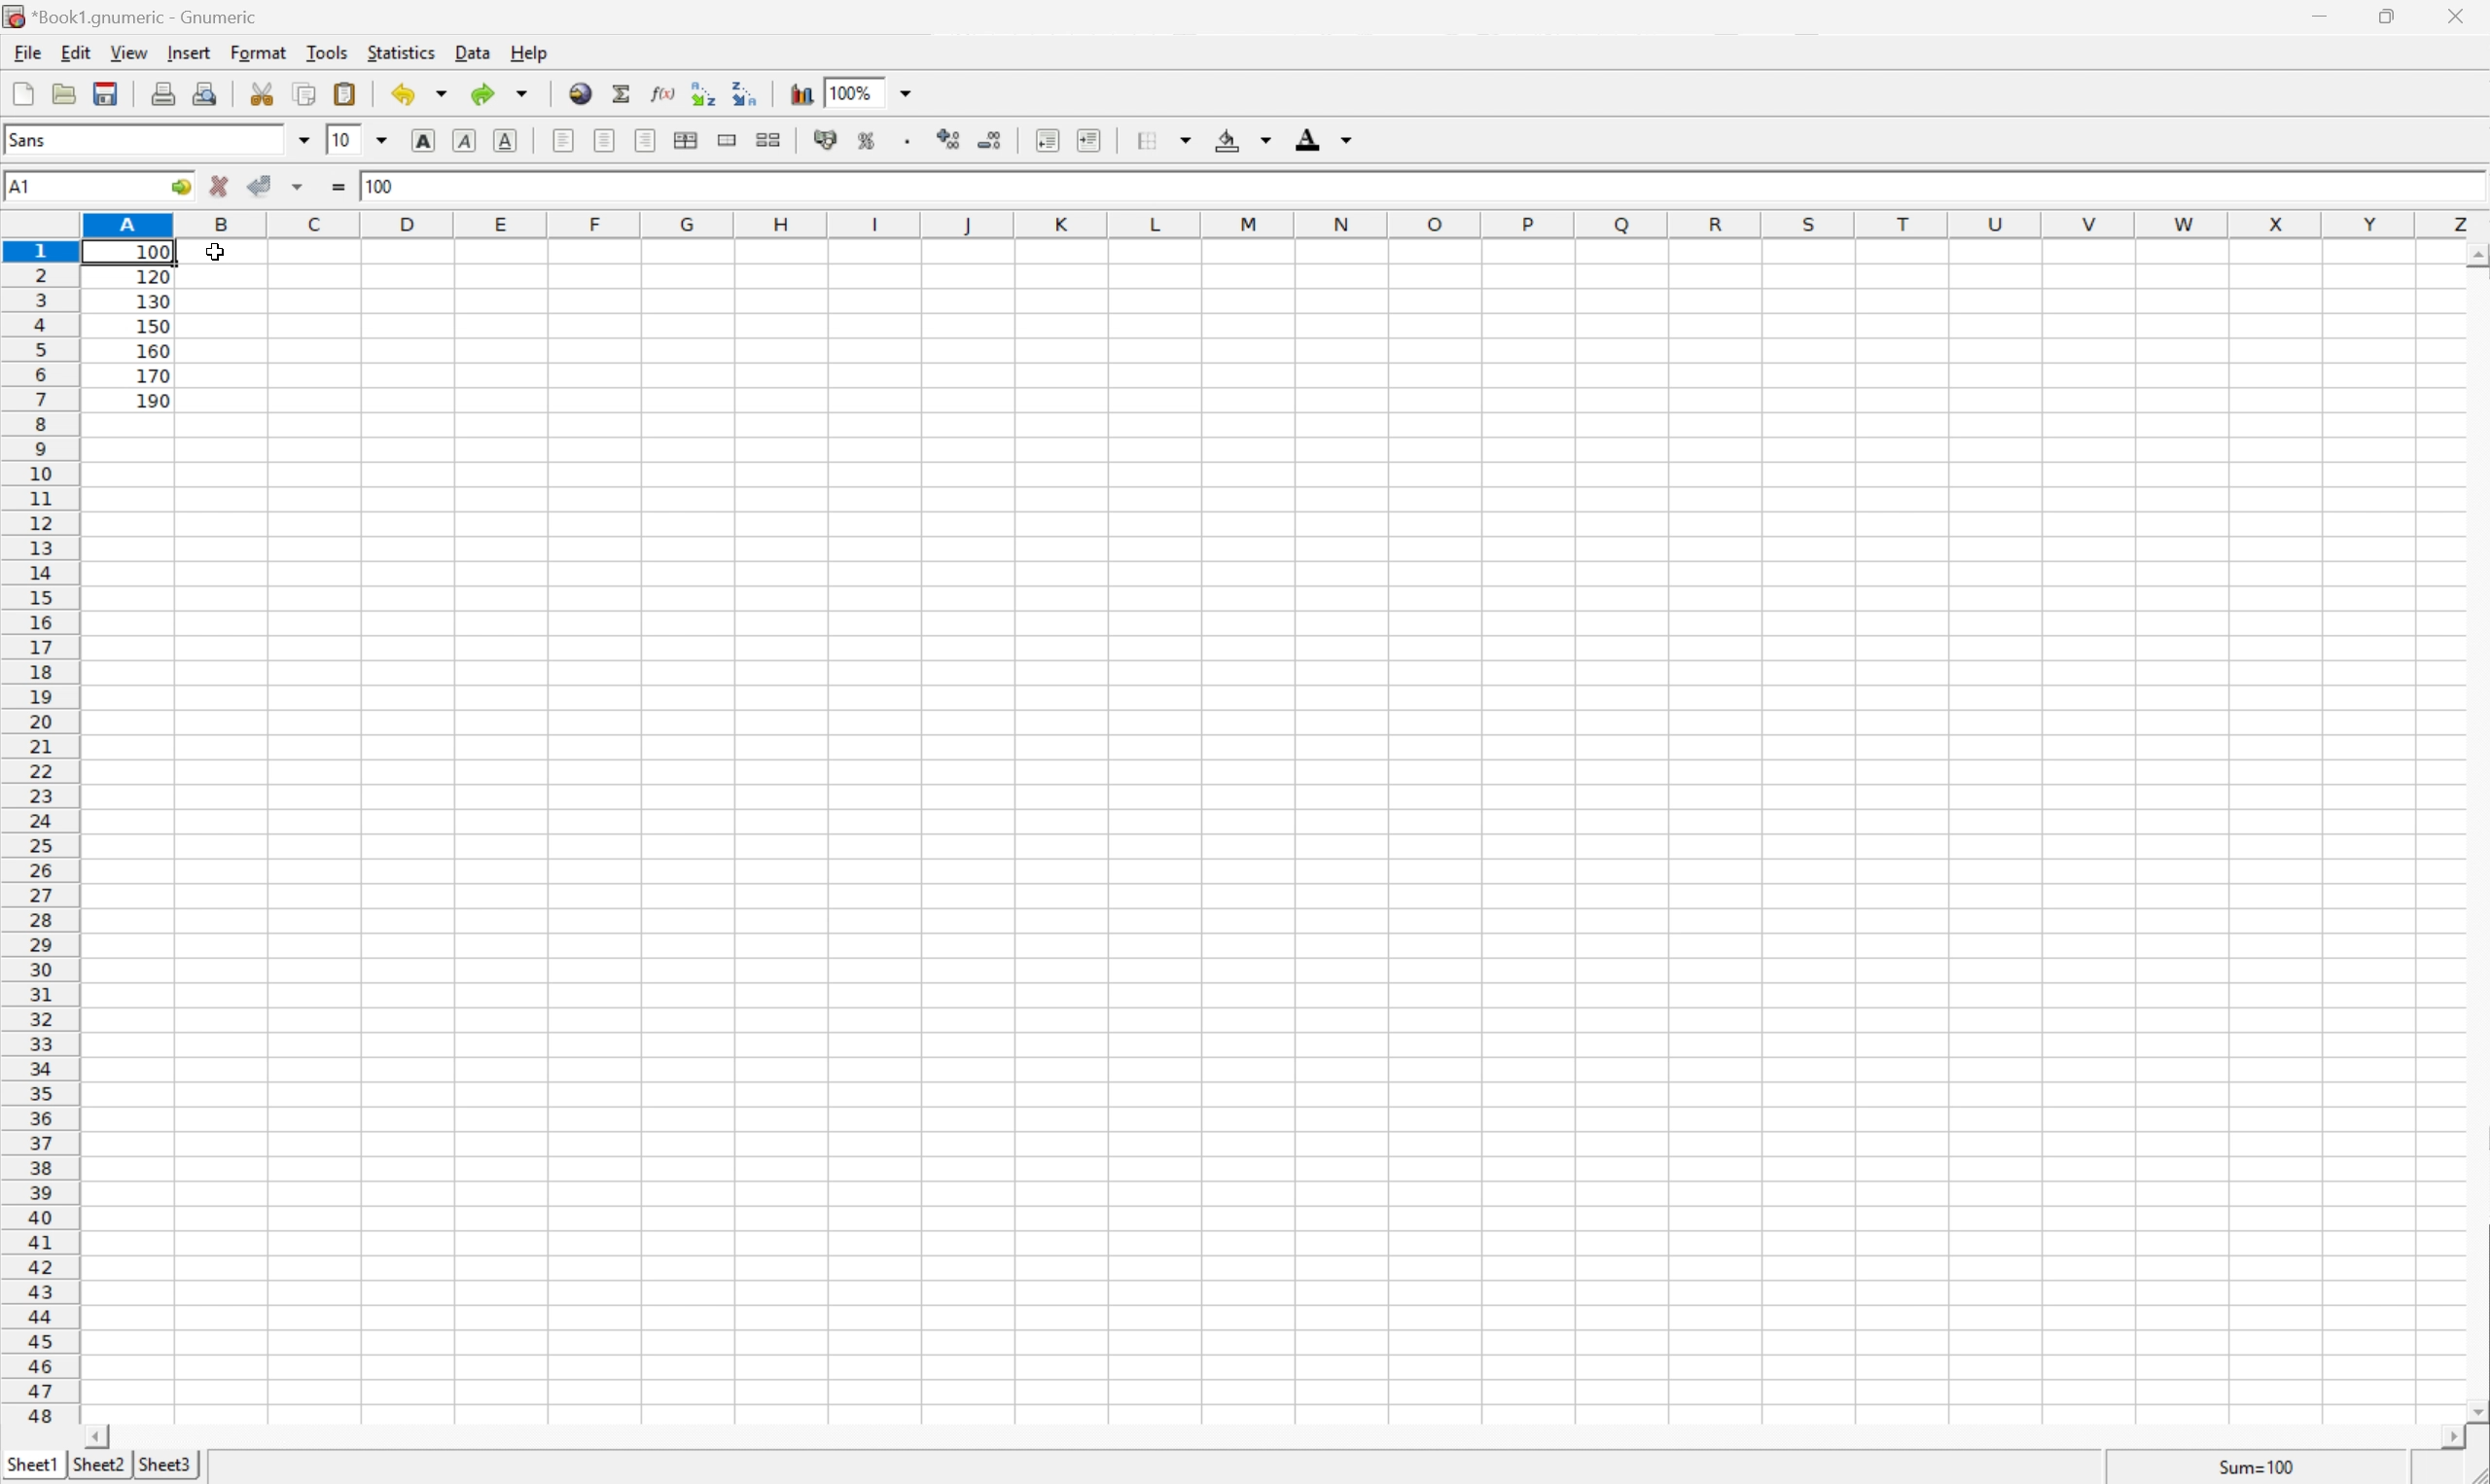 This screenshot has width=2490, height=1484. Describe the element at coordinates (1323, 139) in the screenshot. I see `Foreground` at that location.